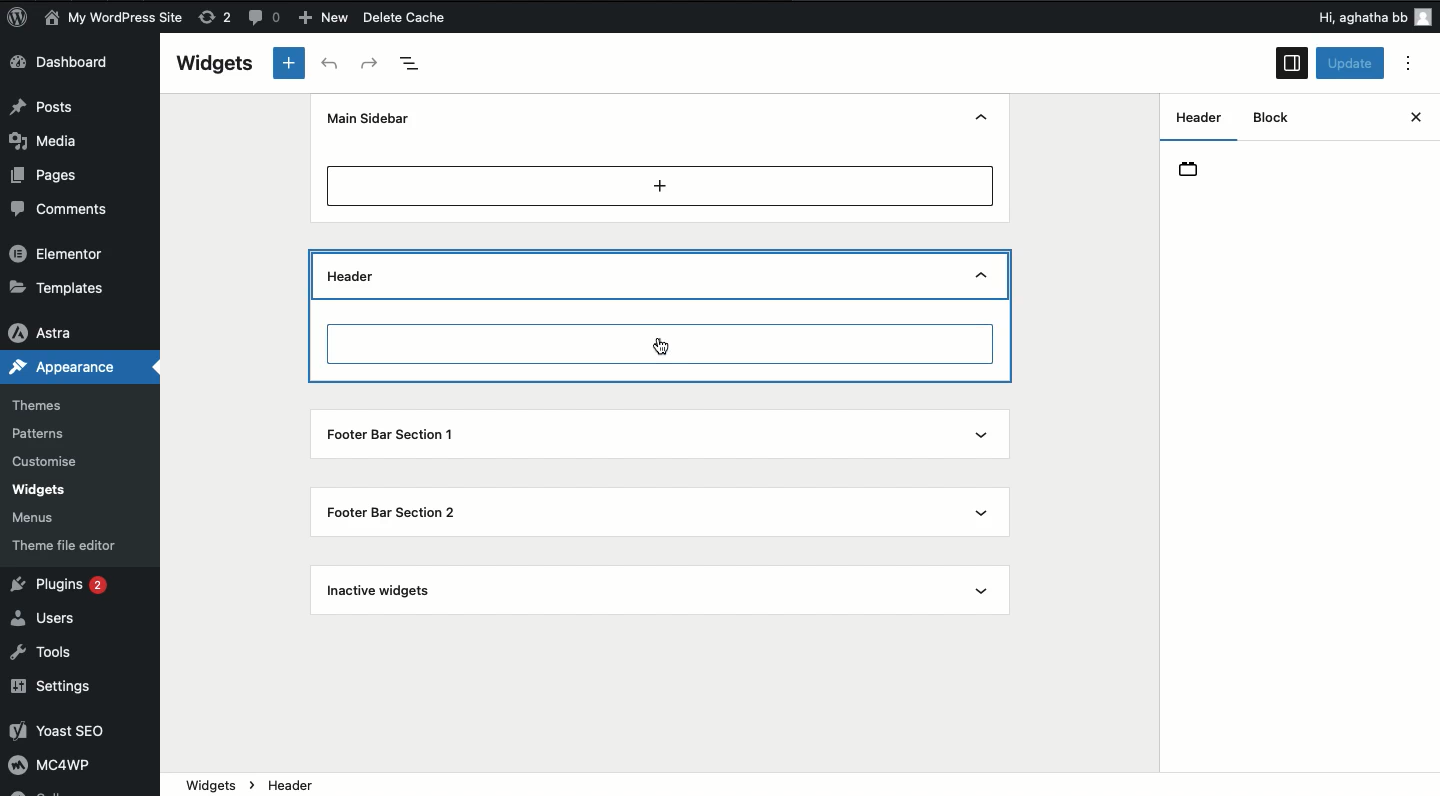  I want to click on Widgets, so click(215, 63).